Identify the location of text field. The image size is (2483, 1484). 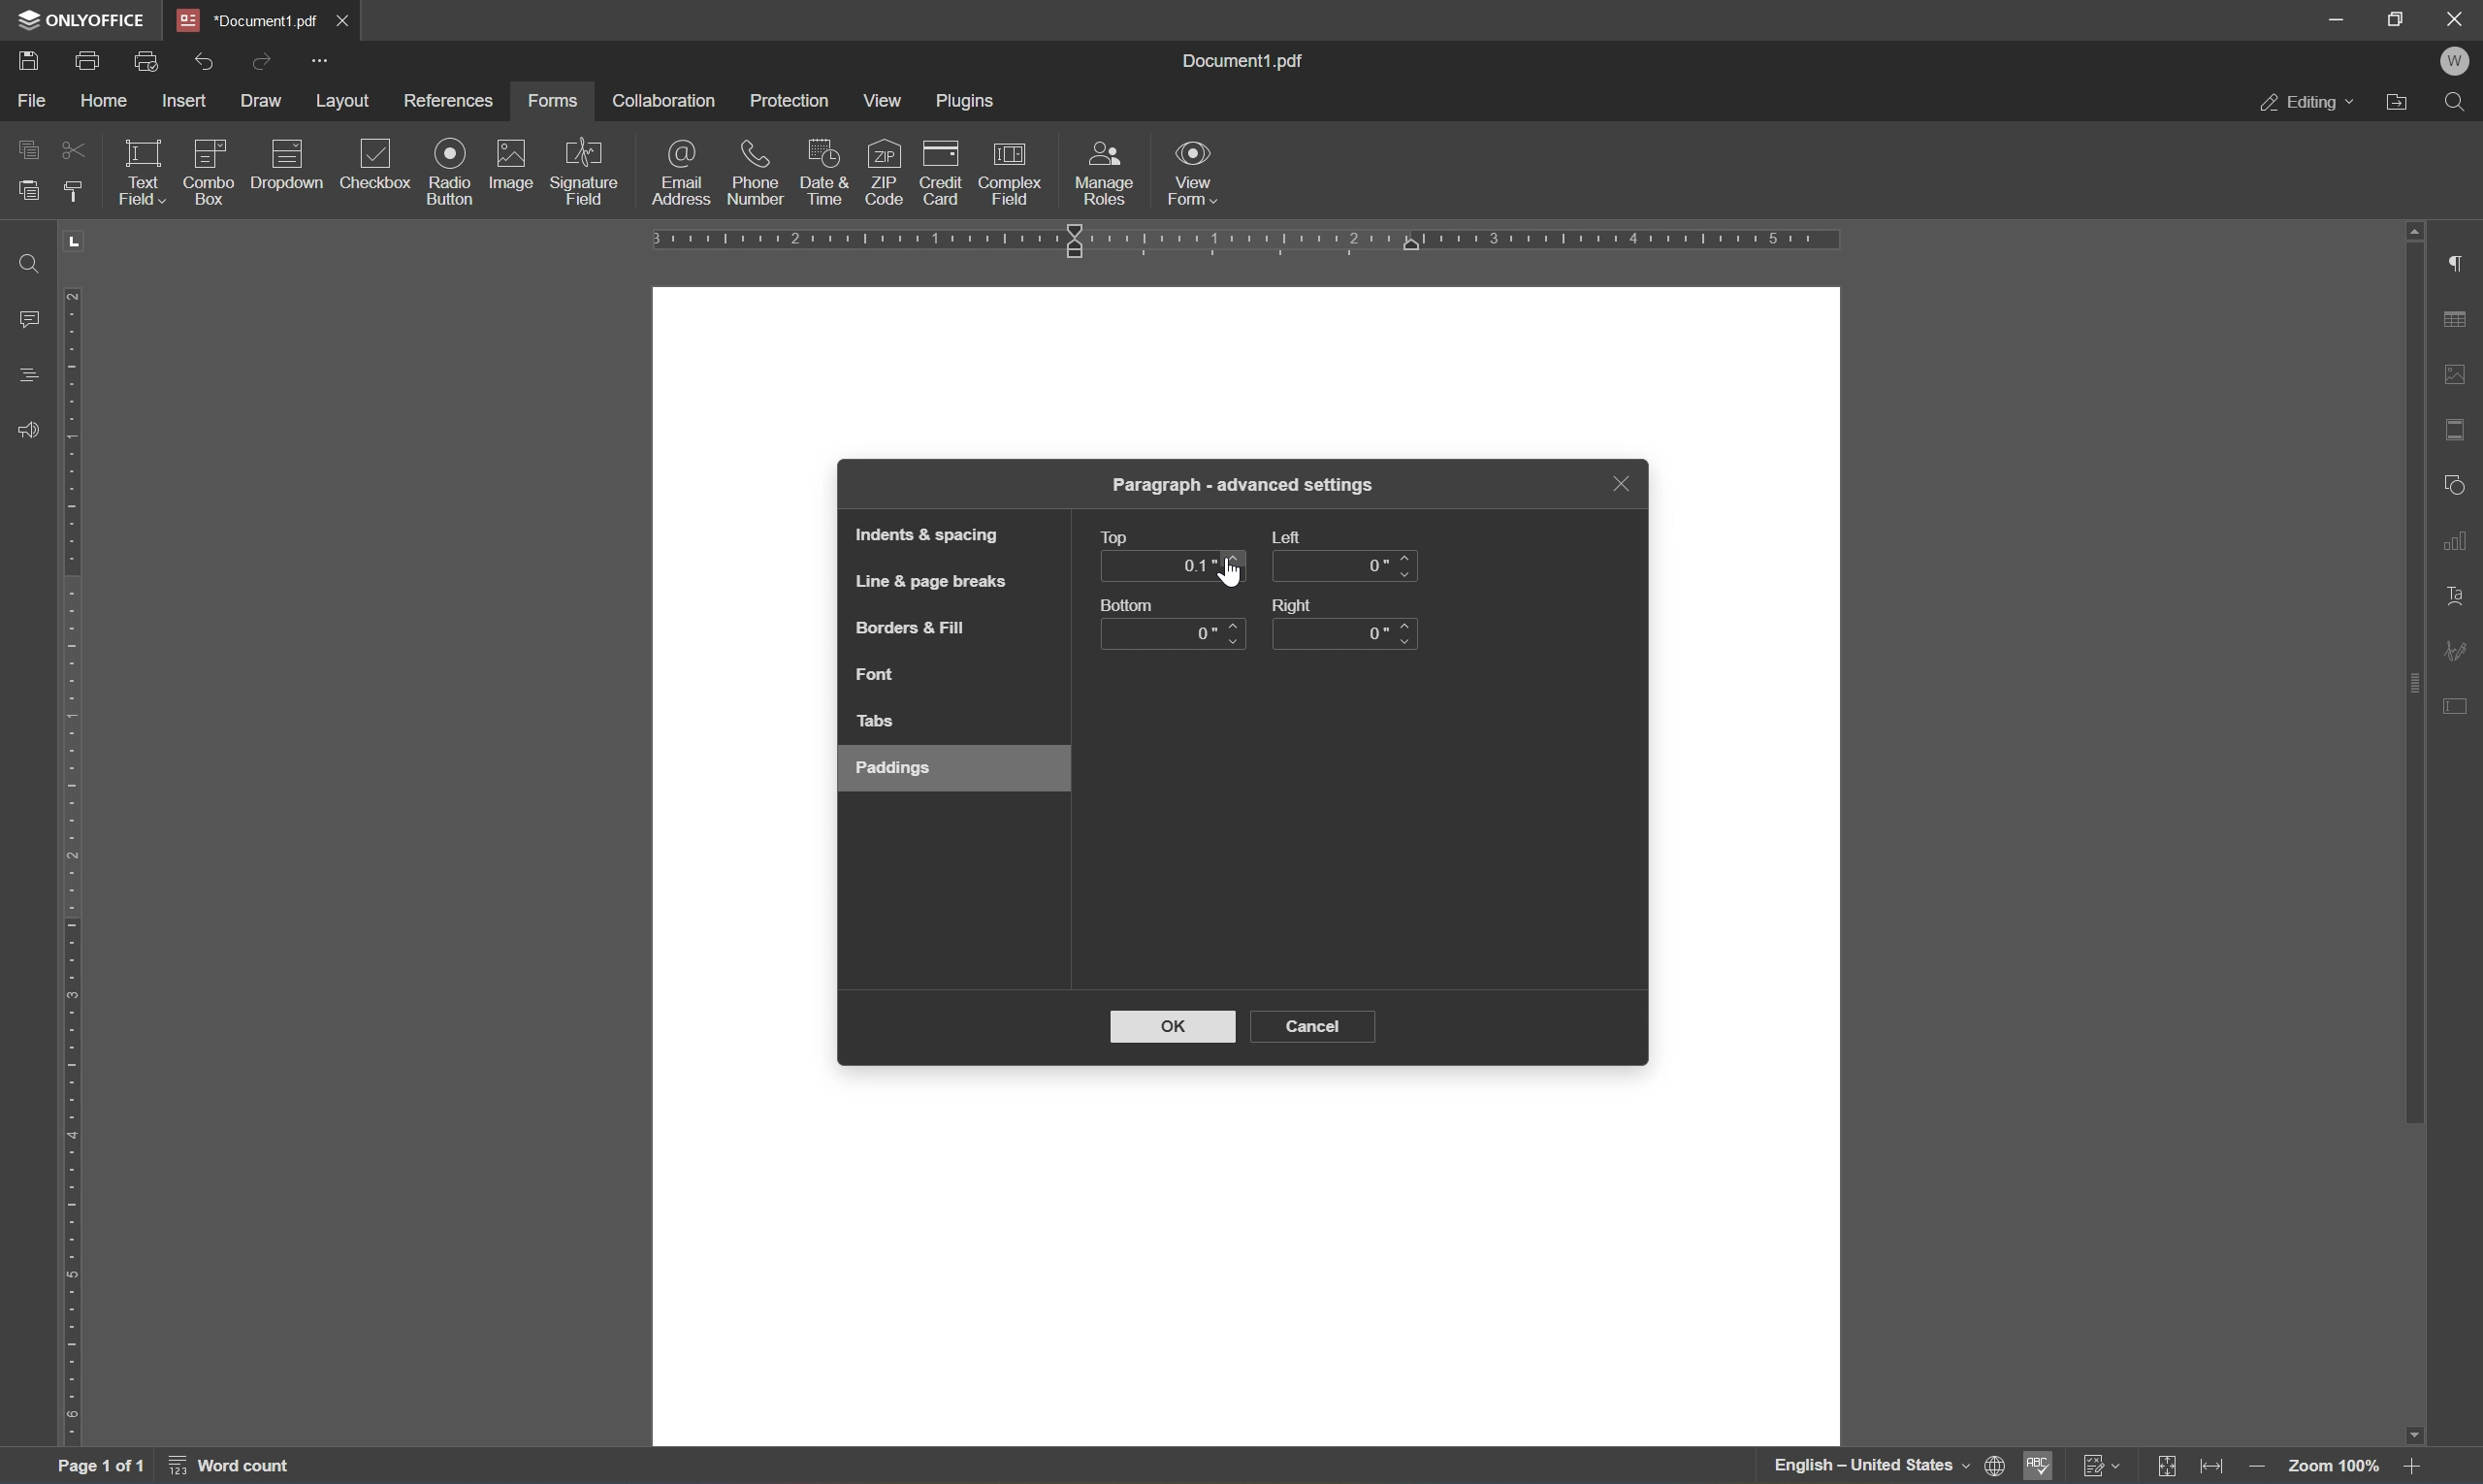
(137, 170).